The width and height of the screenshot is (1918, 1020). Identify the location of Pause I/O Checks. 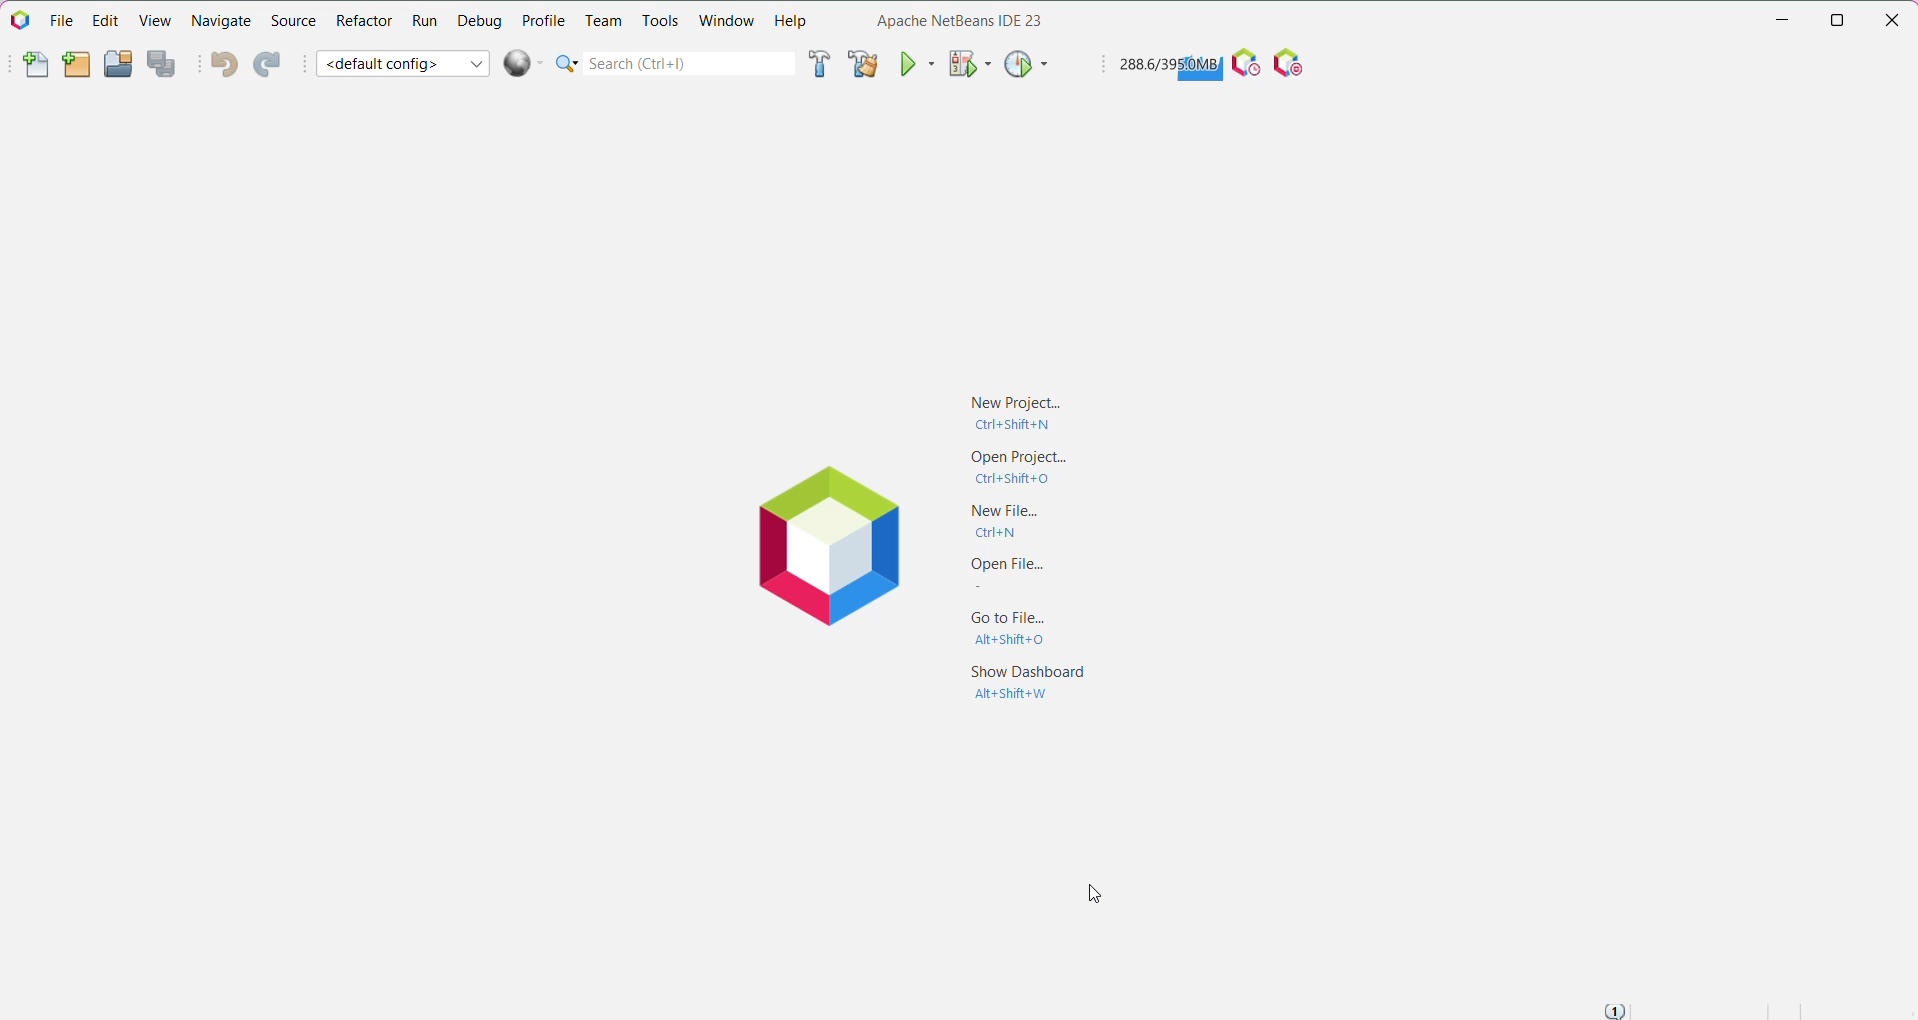
(1292, 64).